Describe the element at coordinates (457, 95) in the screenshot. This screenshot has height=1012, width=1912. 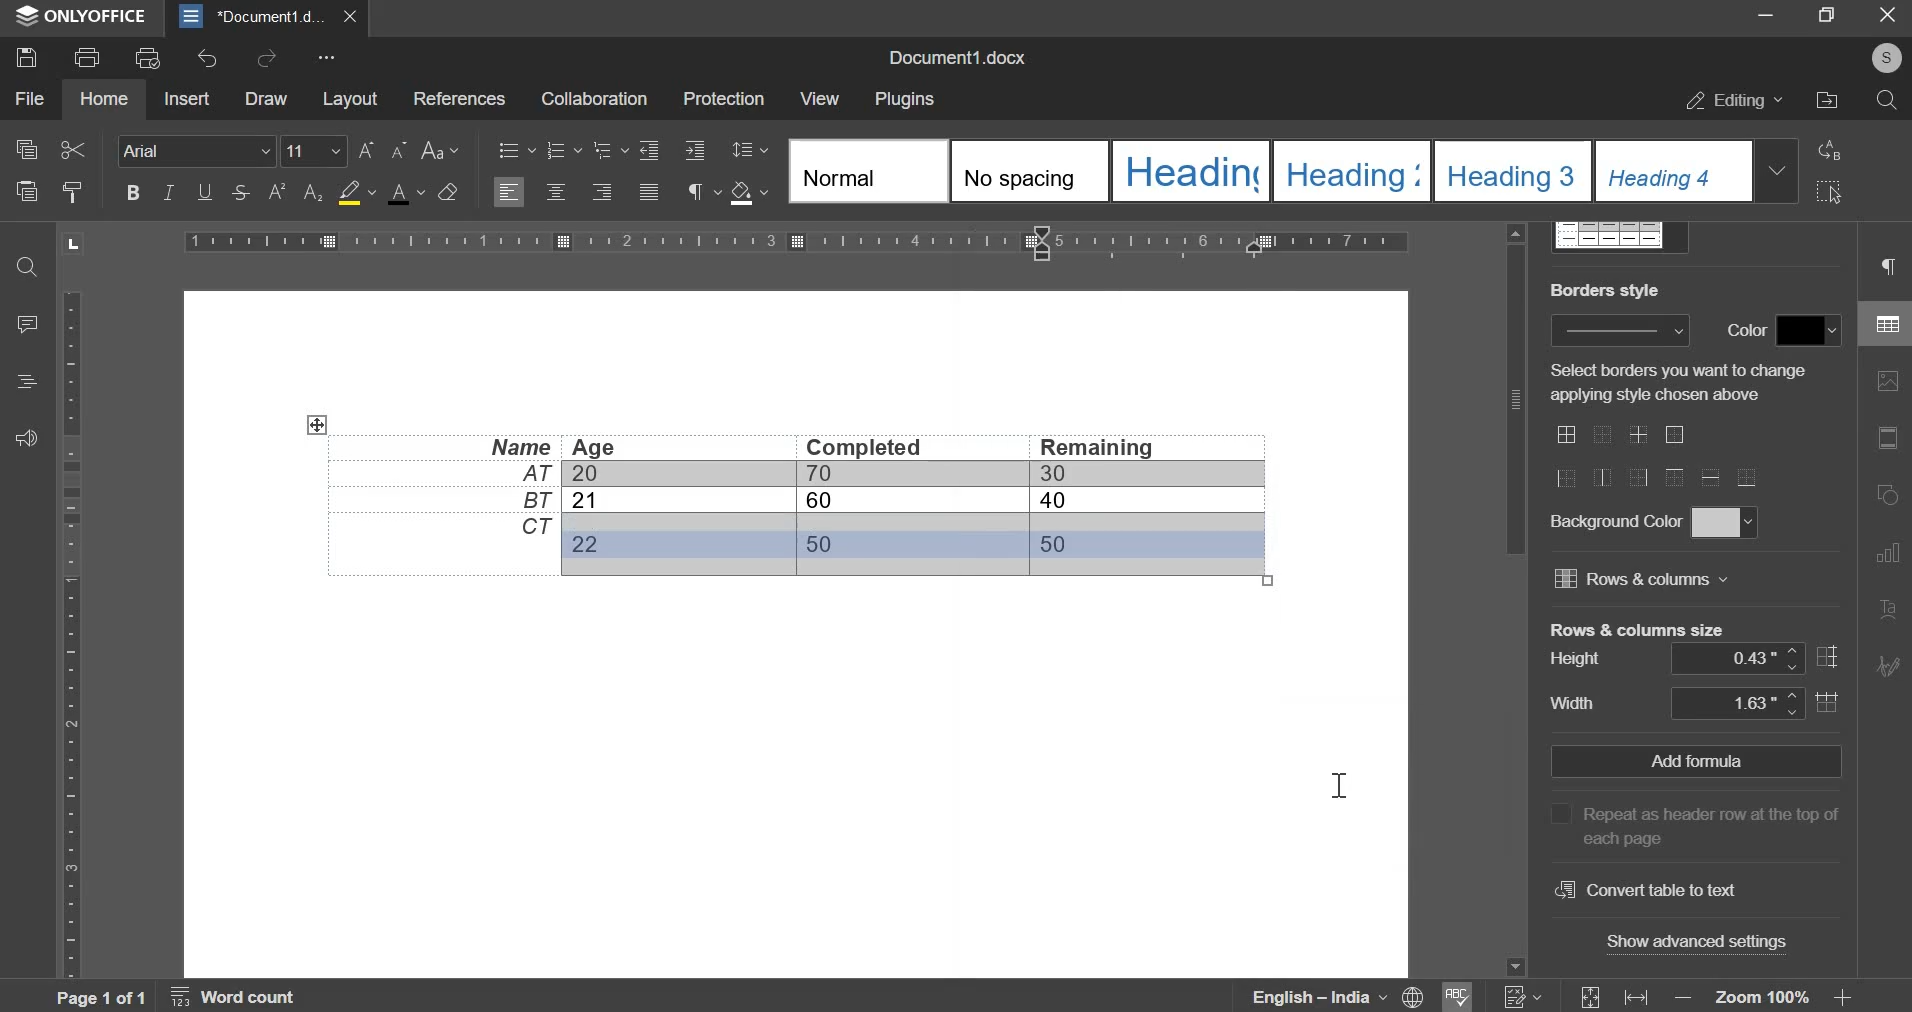
I see `references` at that location.